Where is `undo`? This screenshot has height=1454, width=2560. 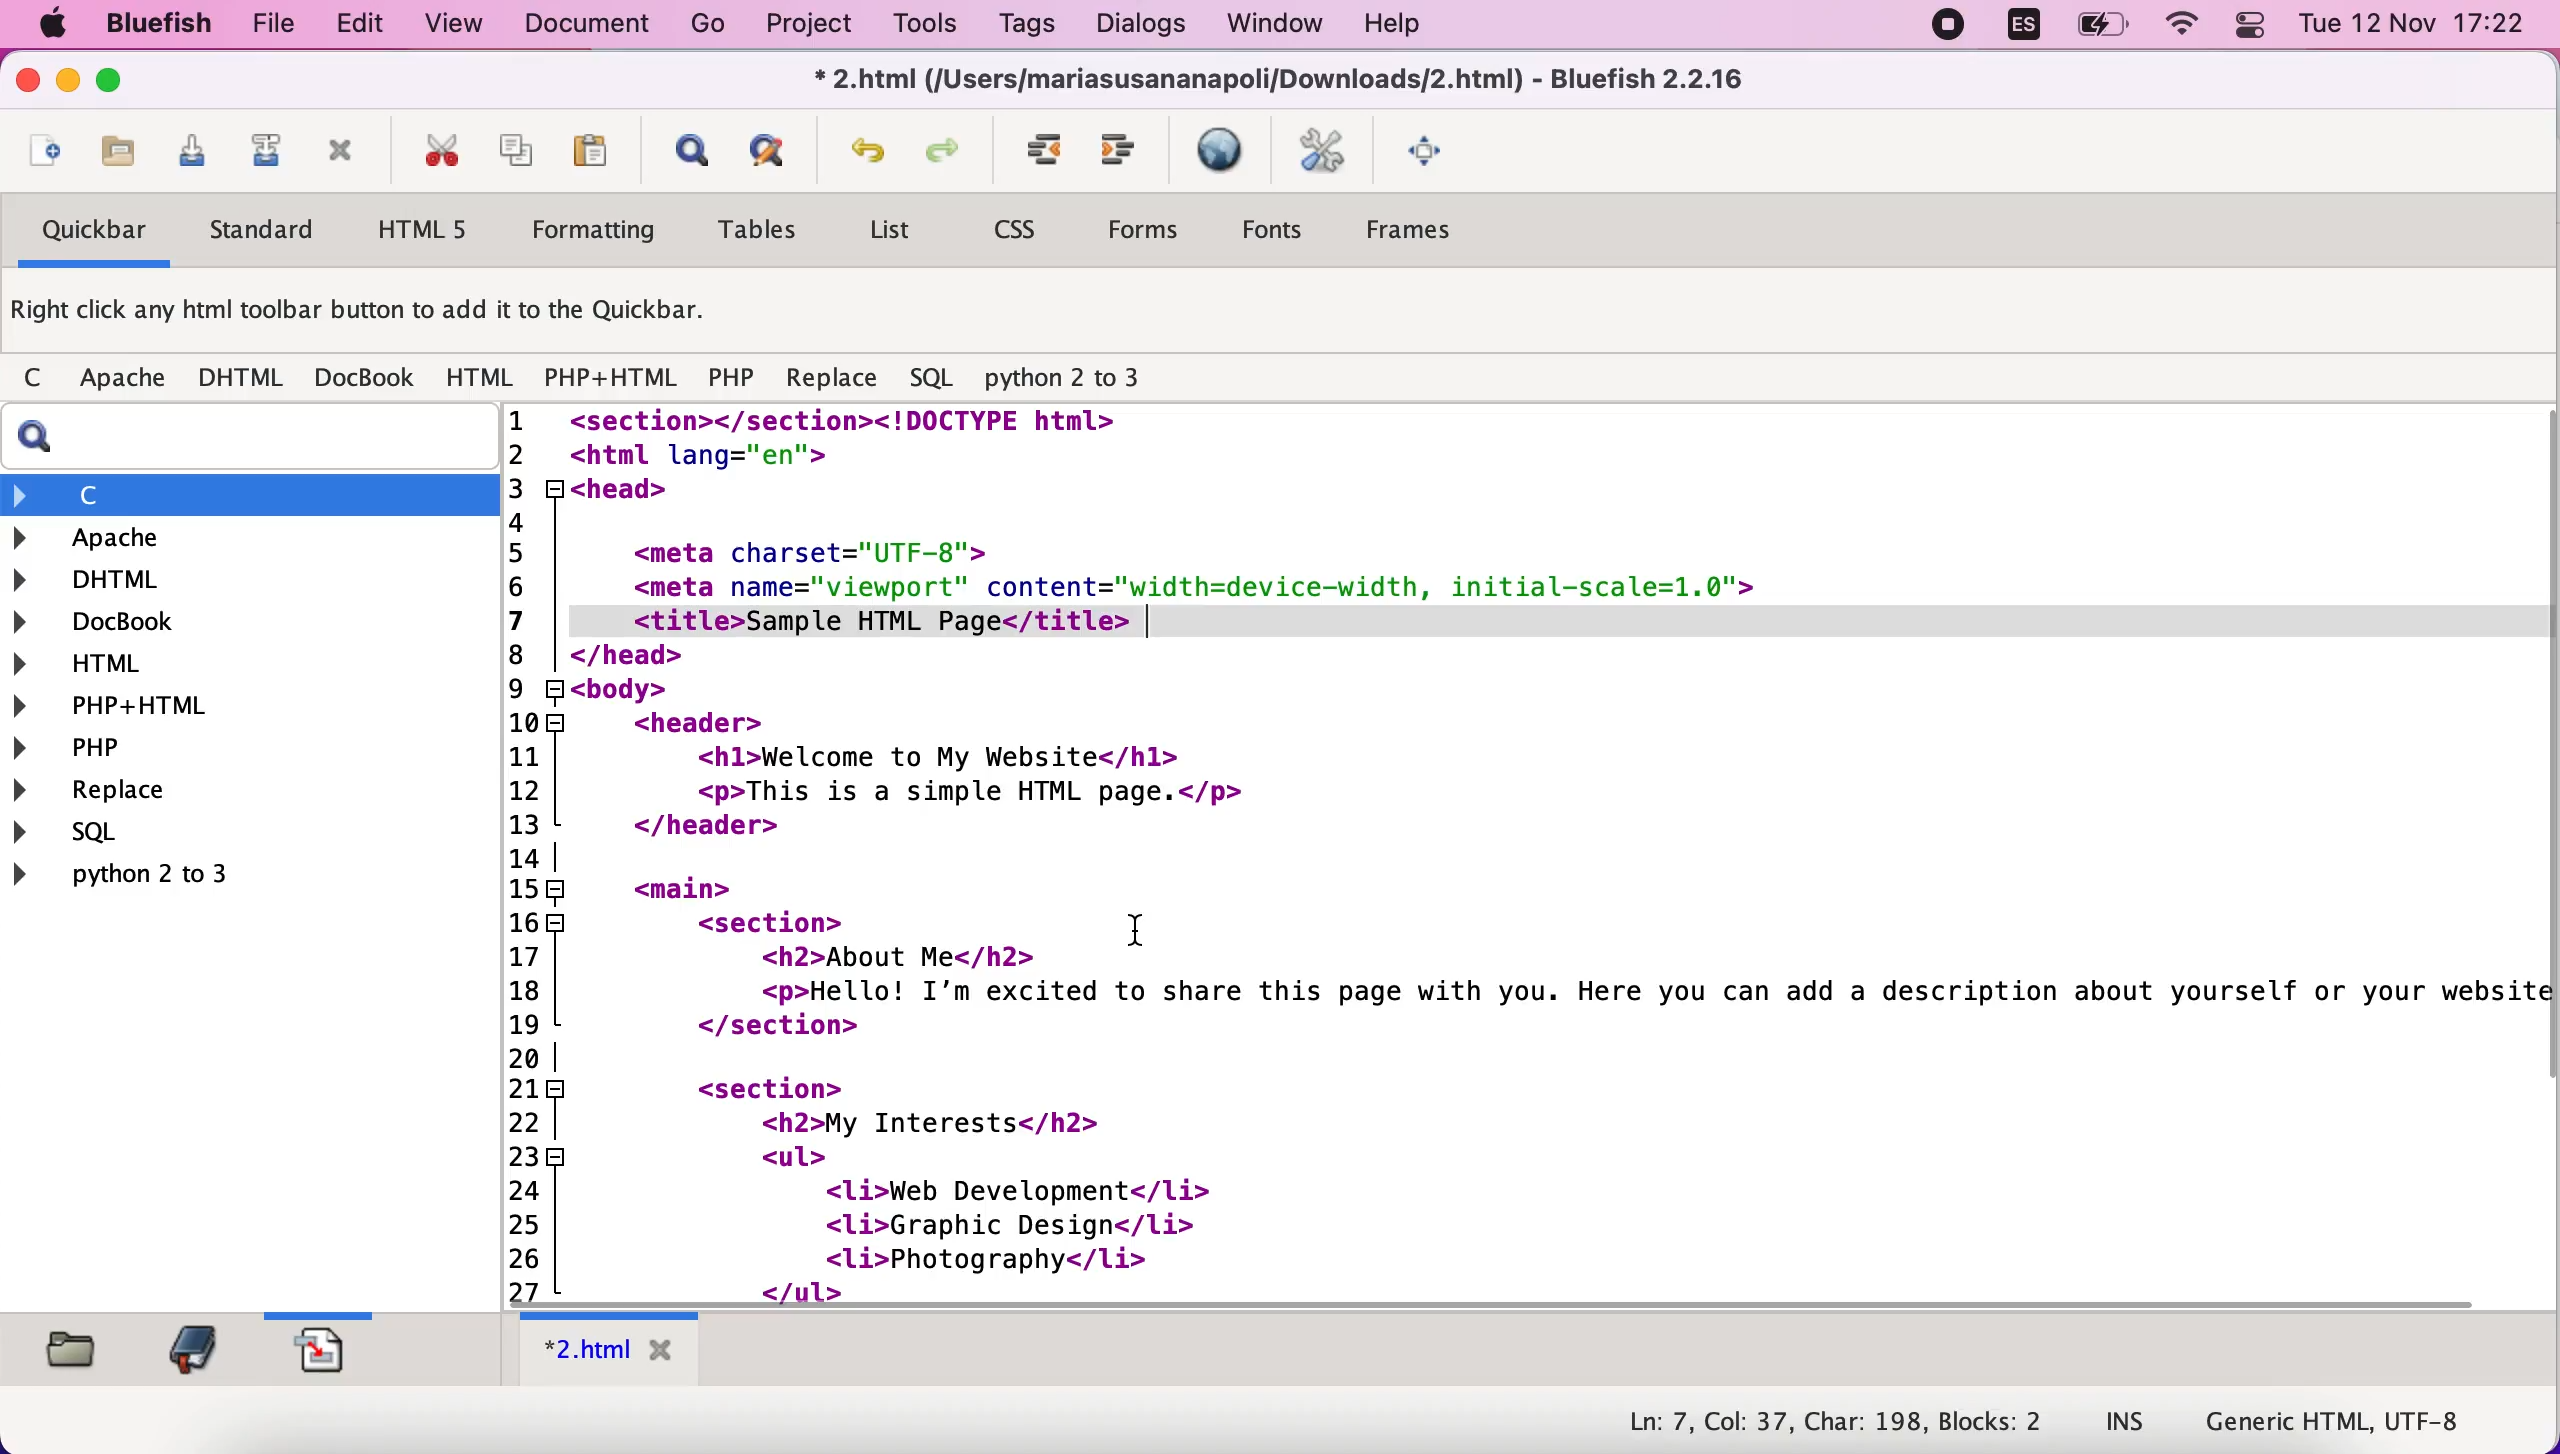 undo is located at coordinates (869, 146).